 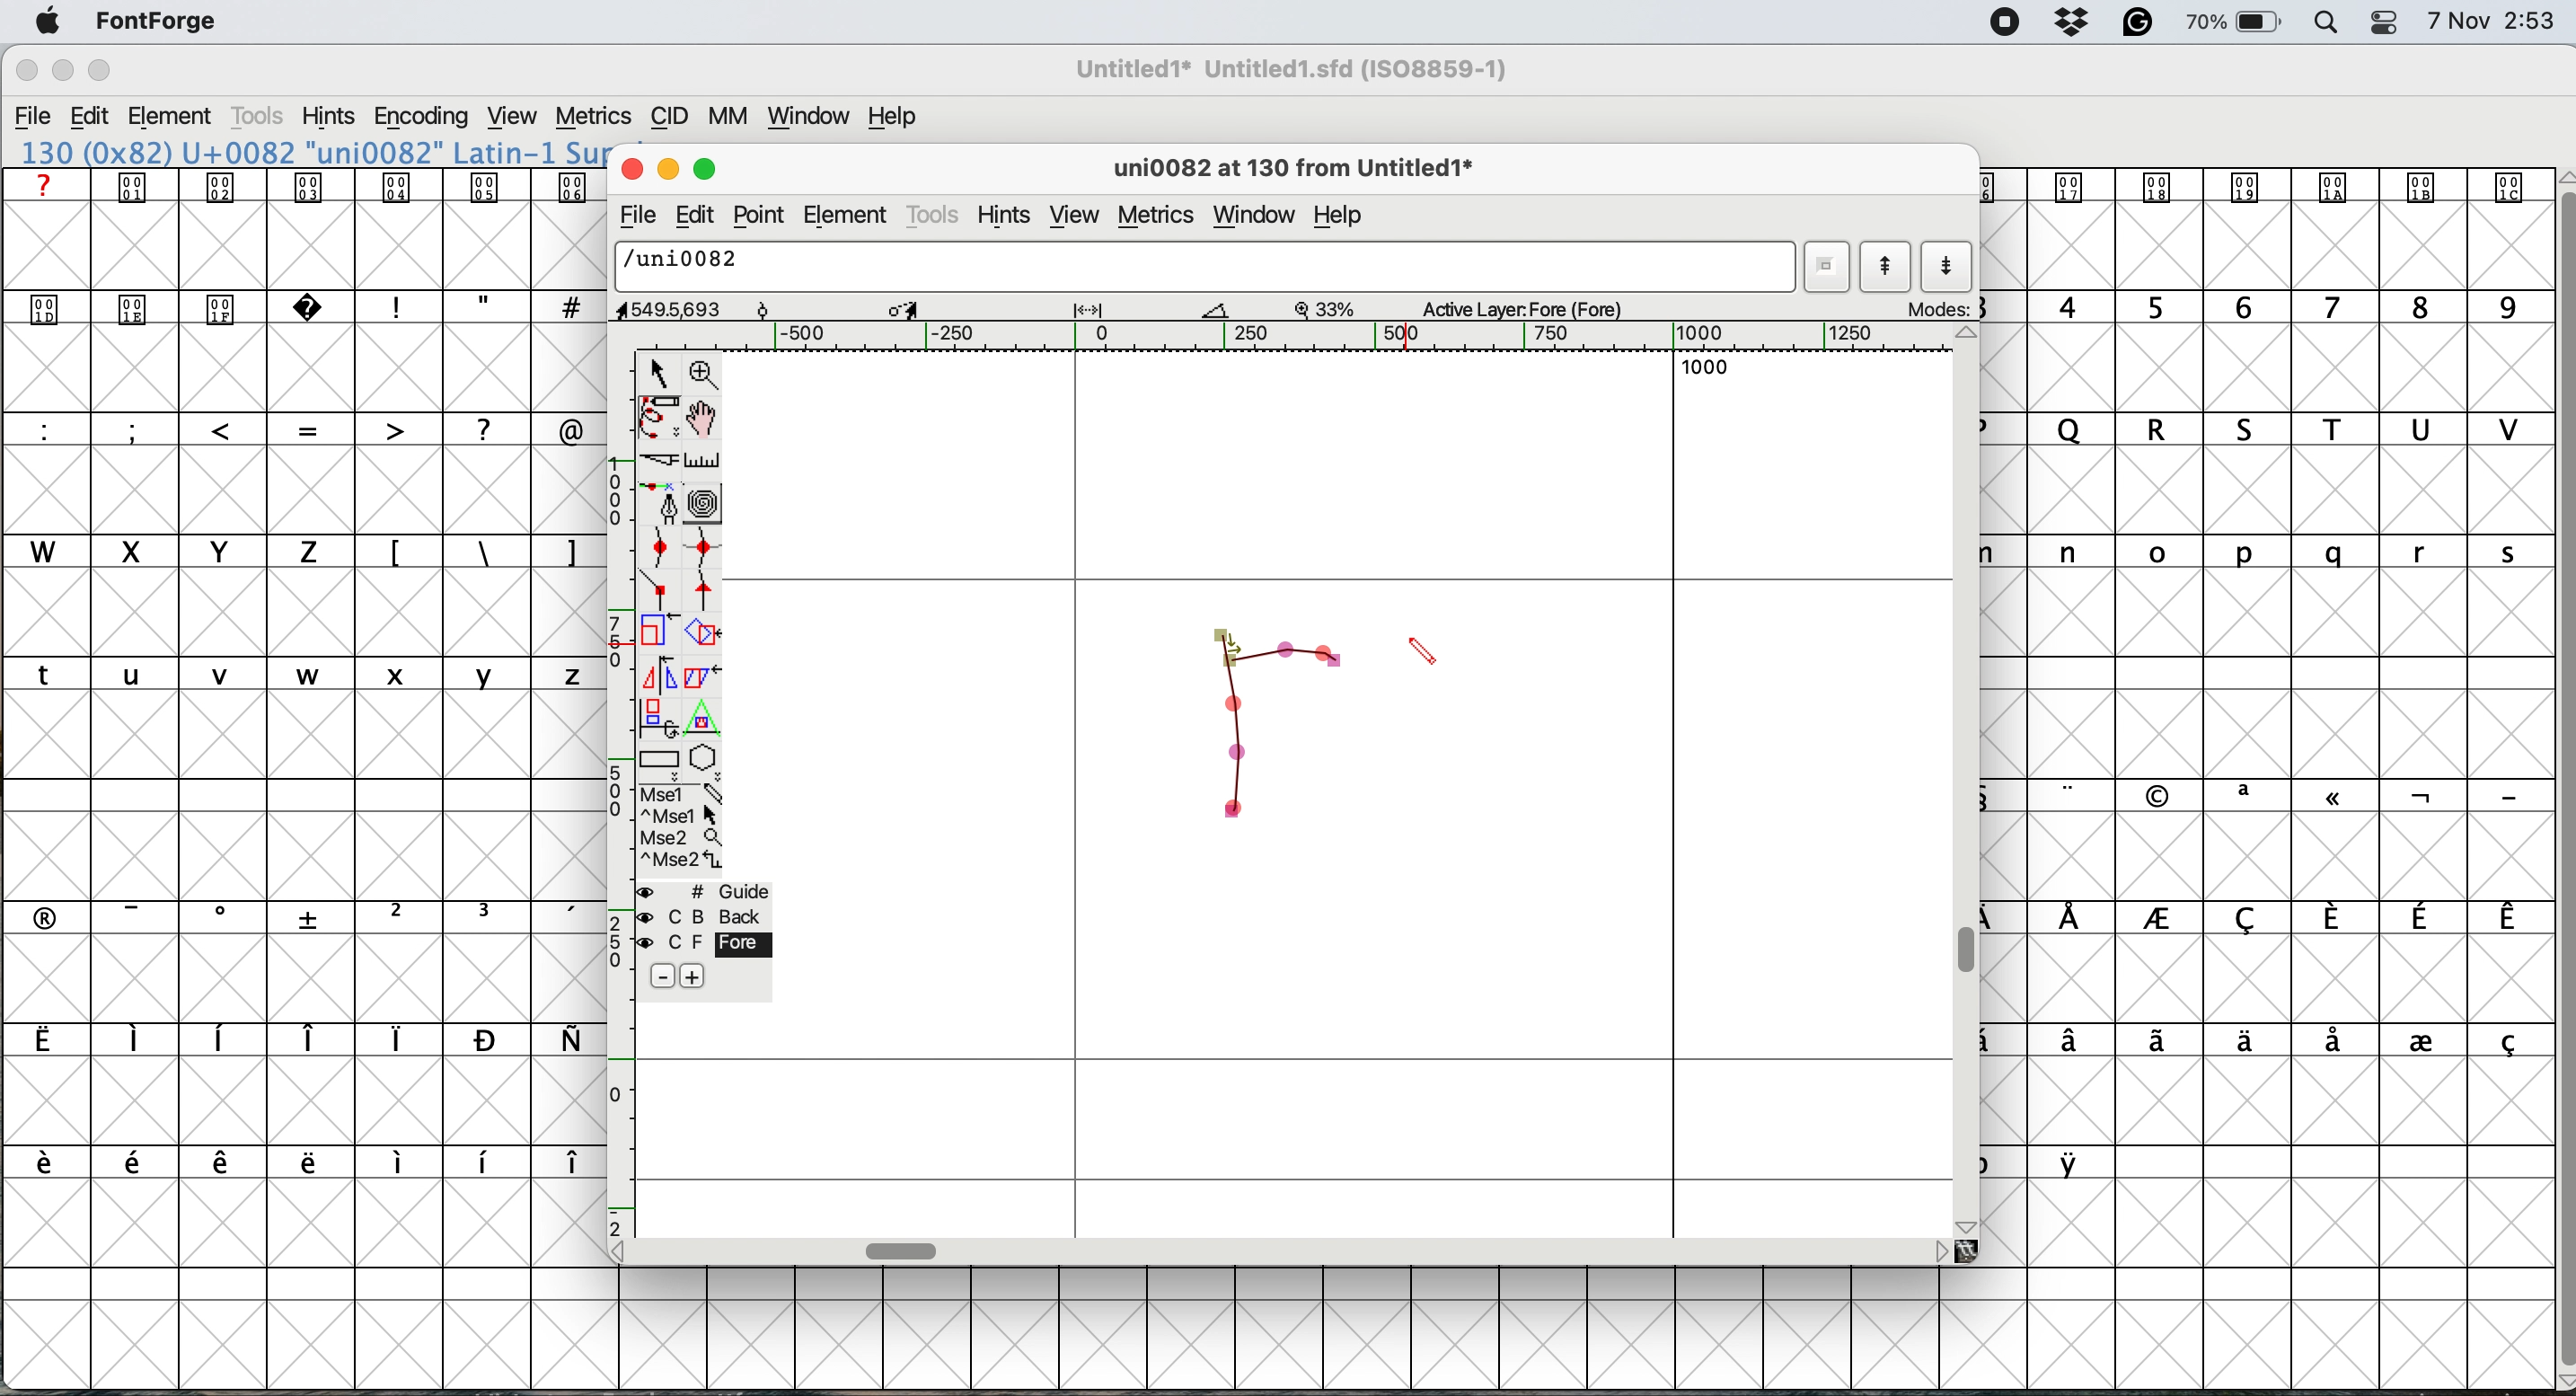 I want to click on remove, so click(x=656, y=977).